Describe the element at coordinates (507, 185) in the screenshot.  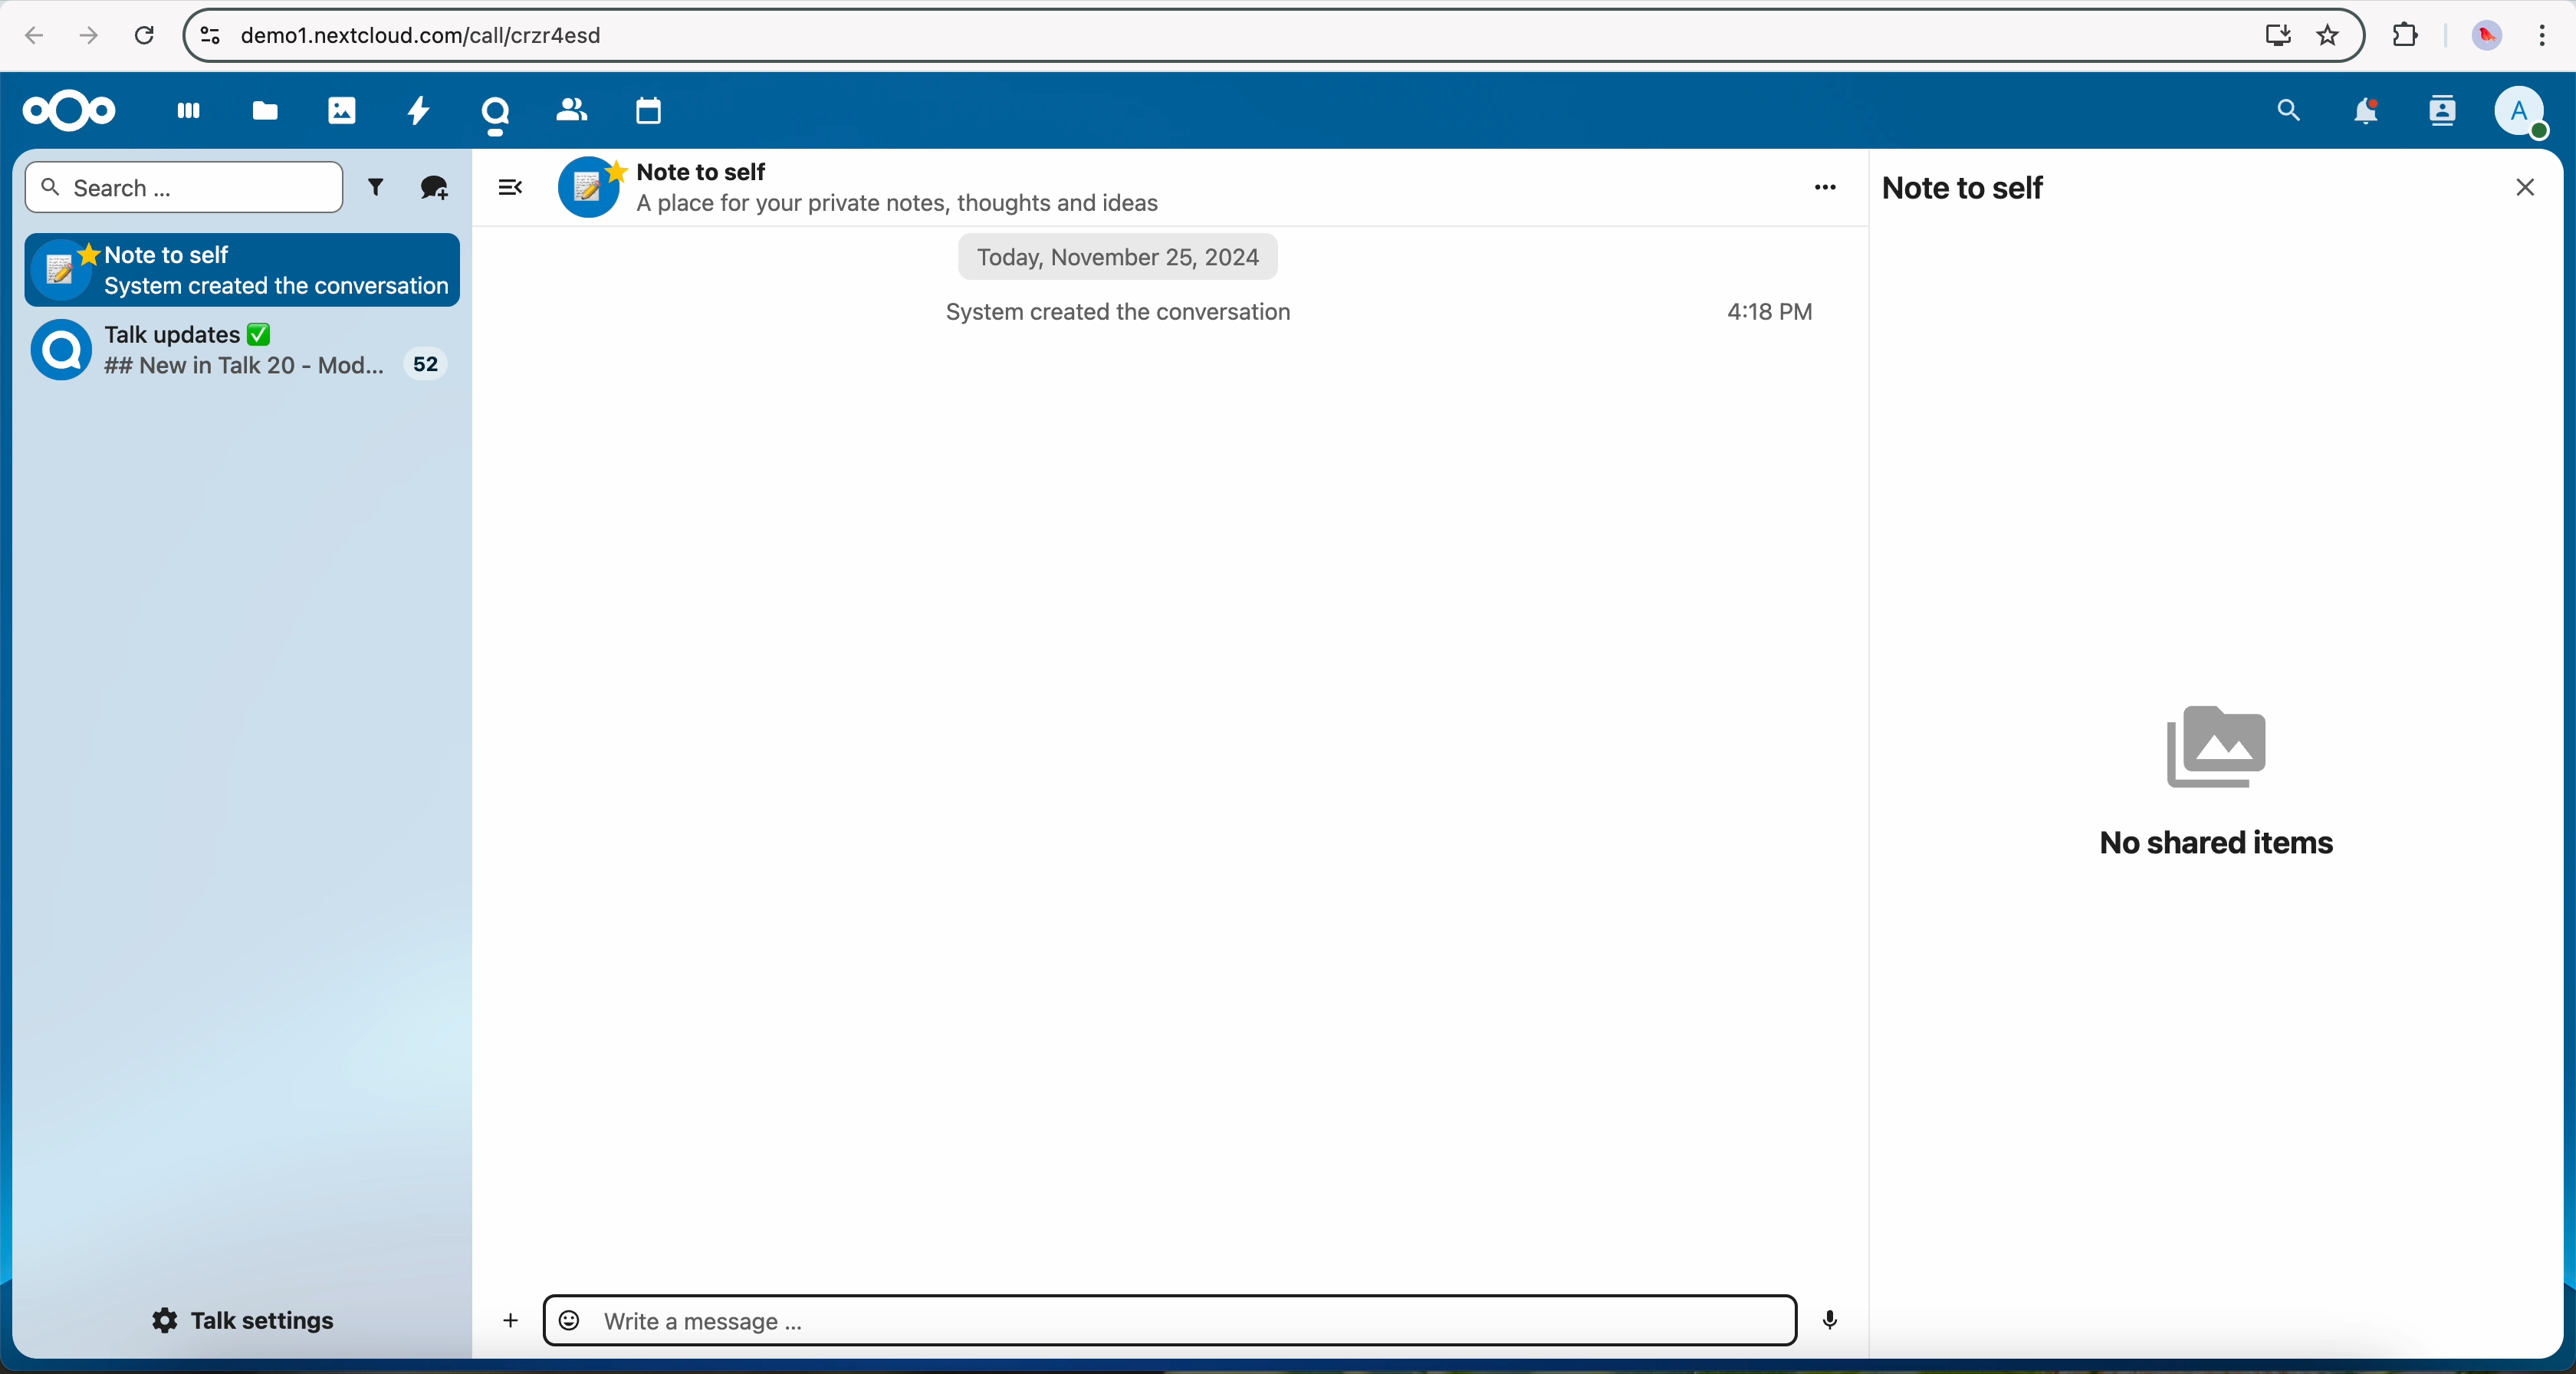
I see `hide side bar` at that location.